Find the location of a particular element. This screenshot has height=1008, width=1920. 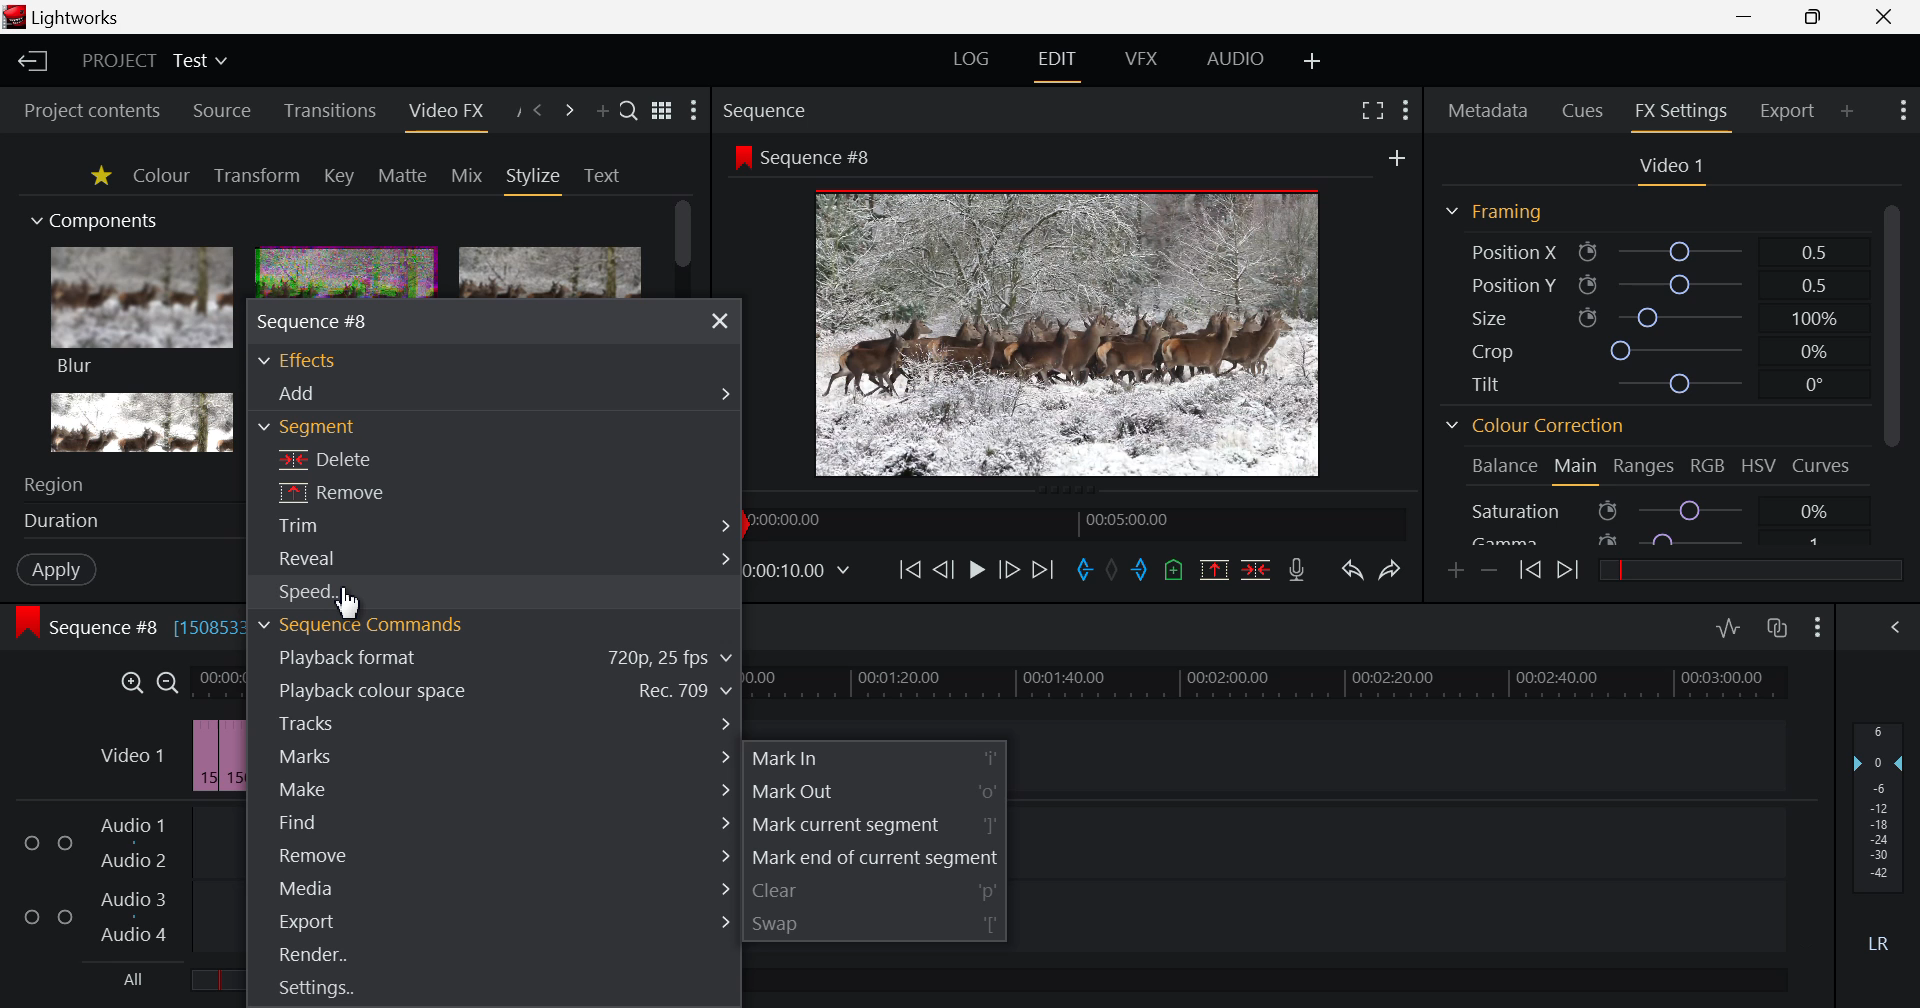

Add Panel is located at coordinates (602, 110).